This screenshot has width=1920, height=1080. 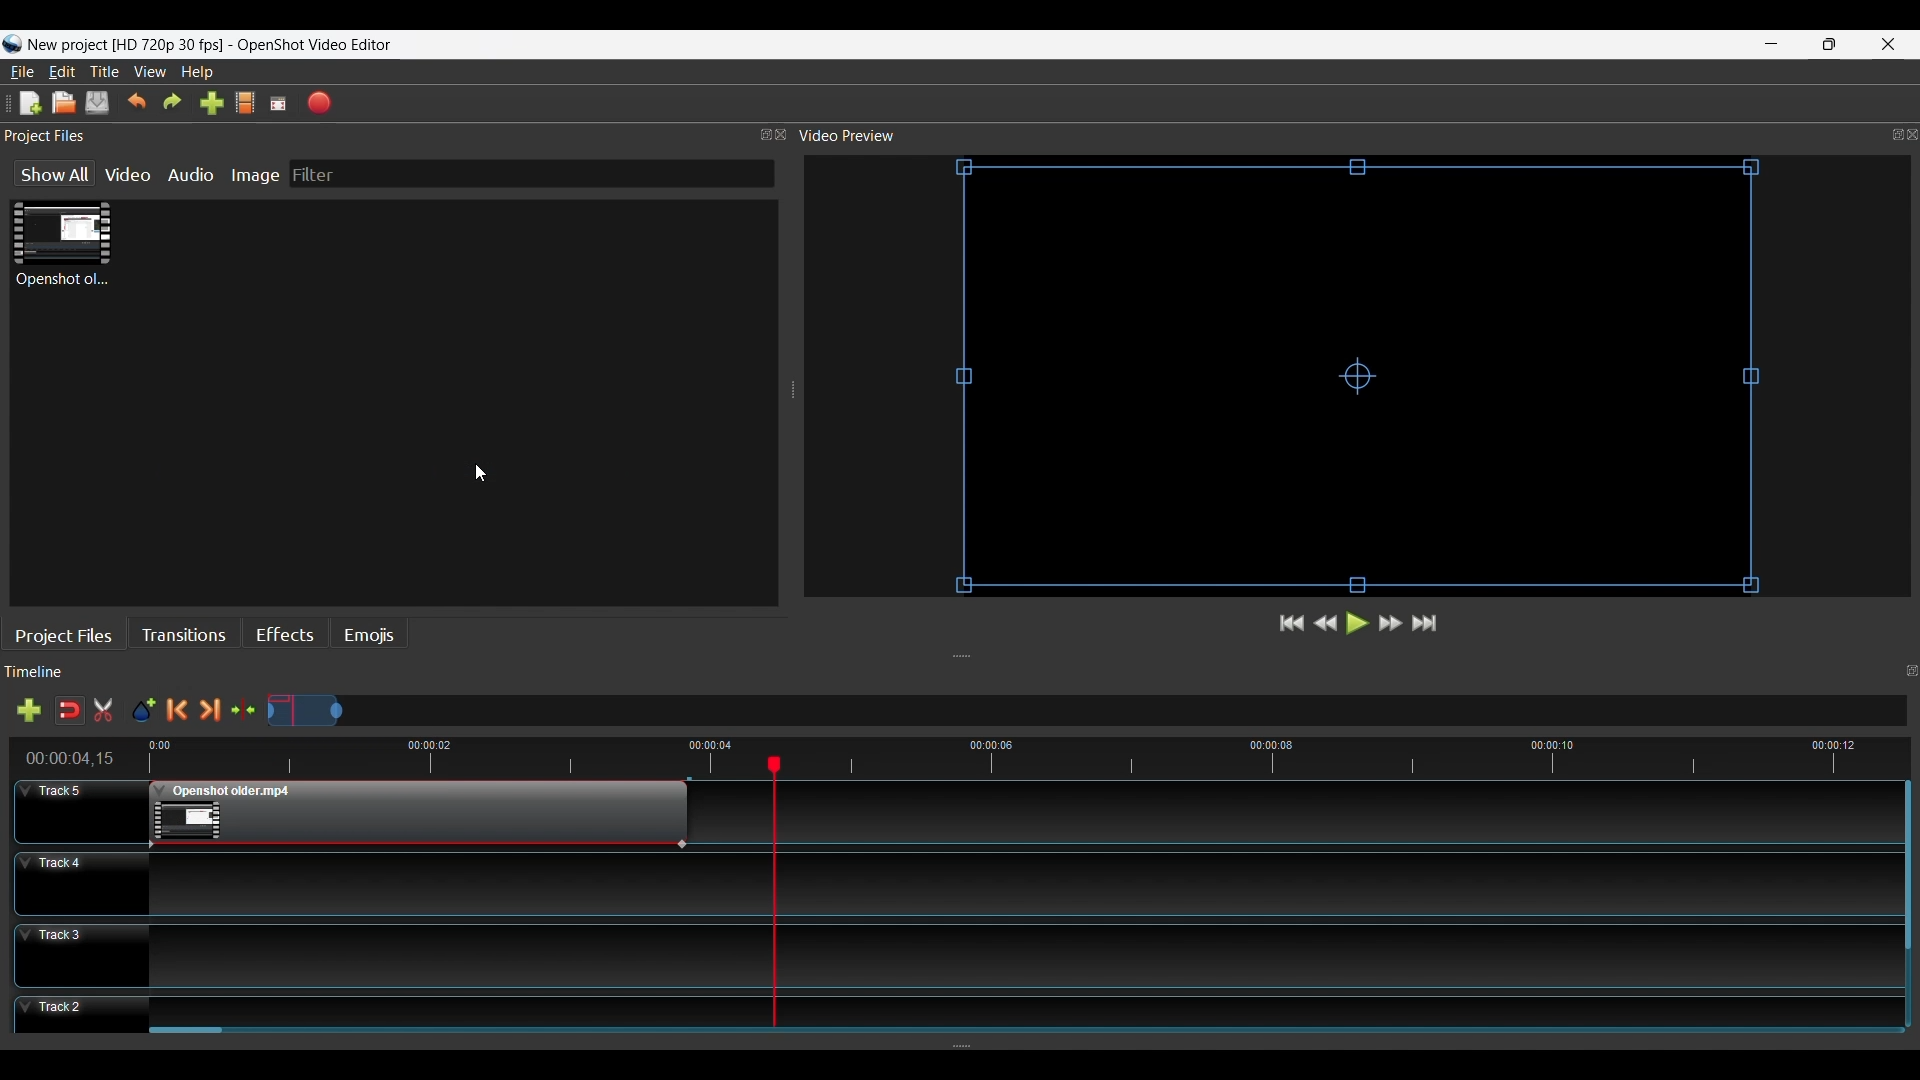 I want to click on Jump to End, so click(x=1427, y=624).